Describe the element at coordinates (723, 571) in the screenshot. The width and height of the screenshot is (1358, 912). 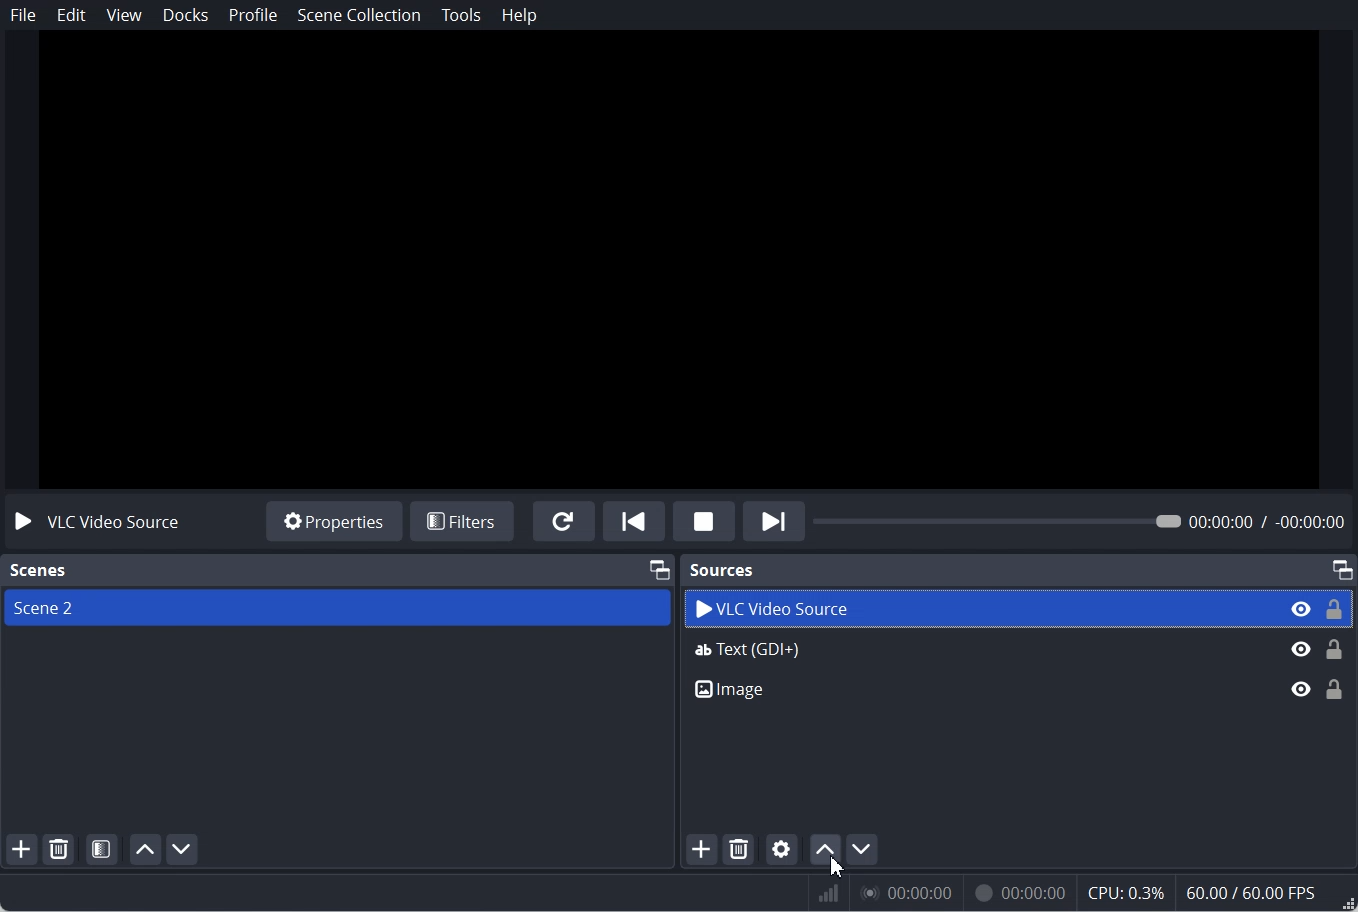
I see `Text` at that location.